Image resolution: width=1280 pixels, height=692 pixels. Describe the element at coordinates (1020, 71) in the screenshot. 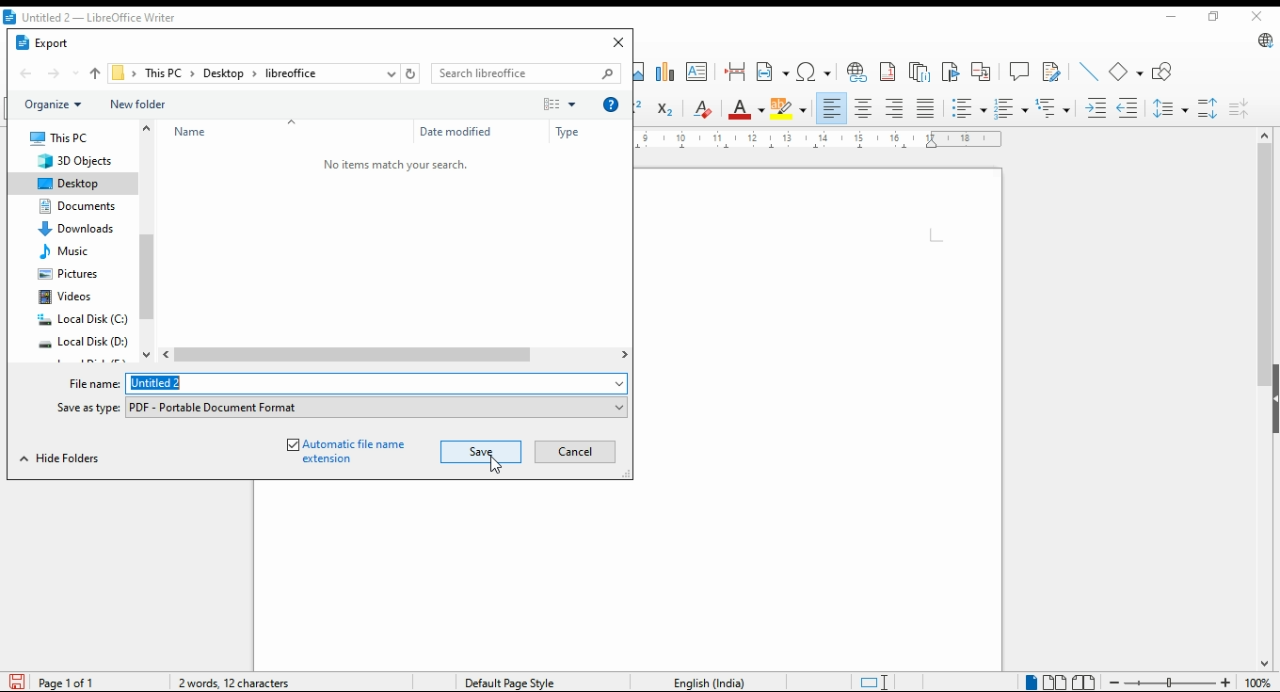

I see `insert comment` at that location.